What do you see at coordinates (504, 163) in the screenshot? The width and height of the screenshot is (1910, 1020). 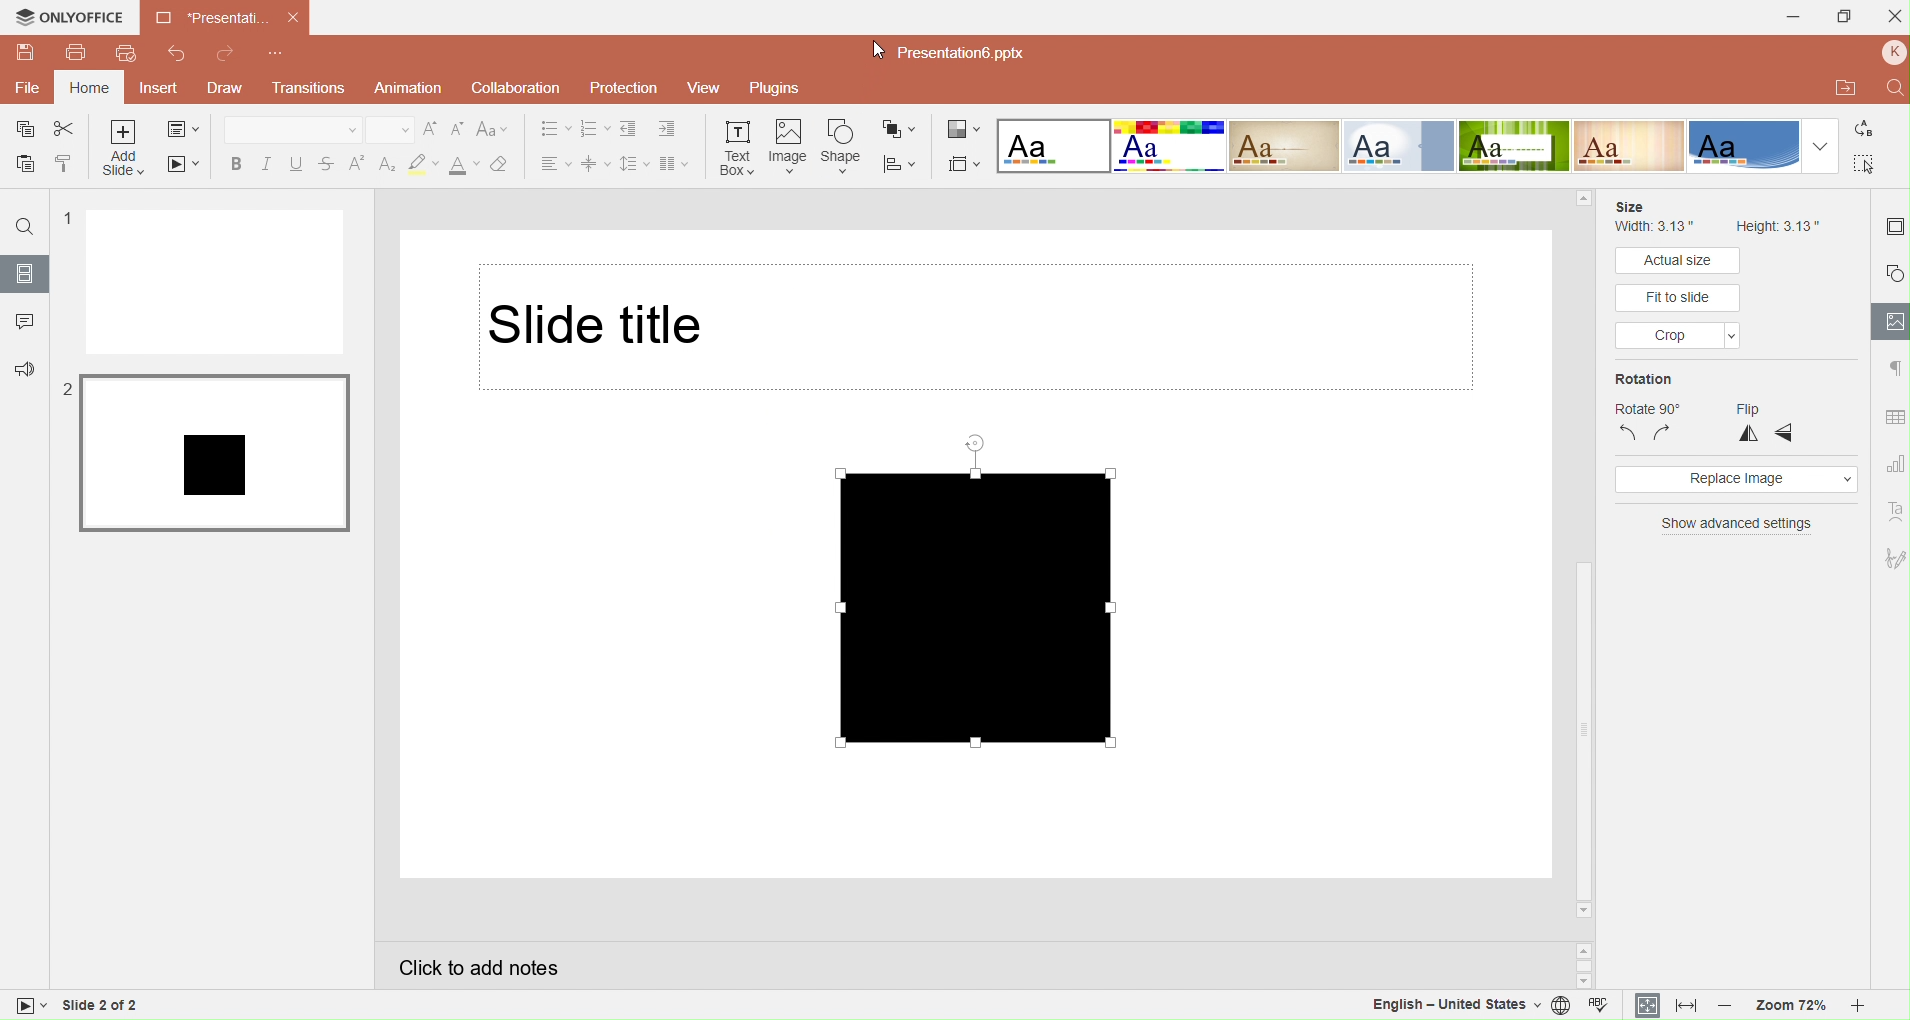 I see `Clear style` at bounding box center [504, 163].